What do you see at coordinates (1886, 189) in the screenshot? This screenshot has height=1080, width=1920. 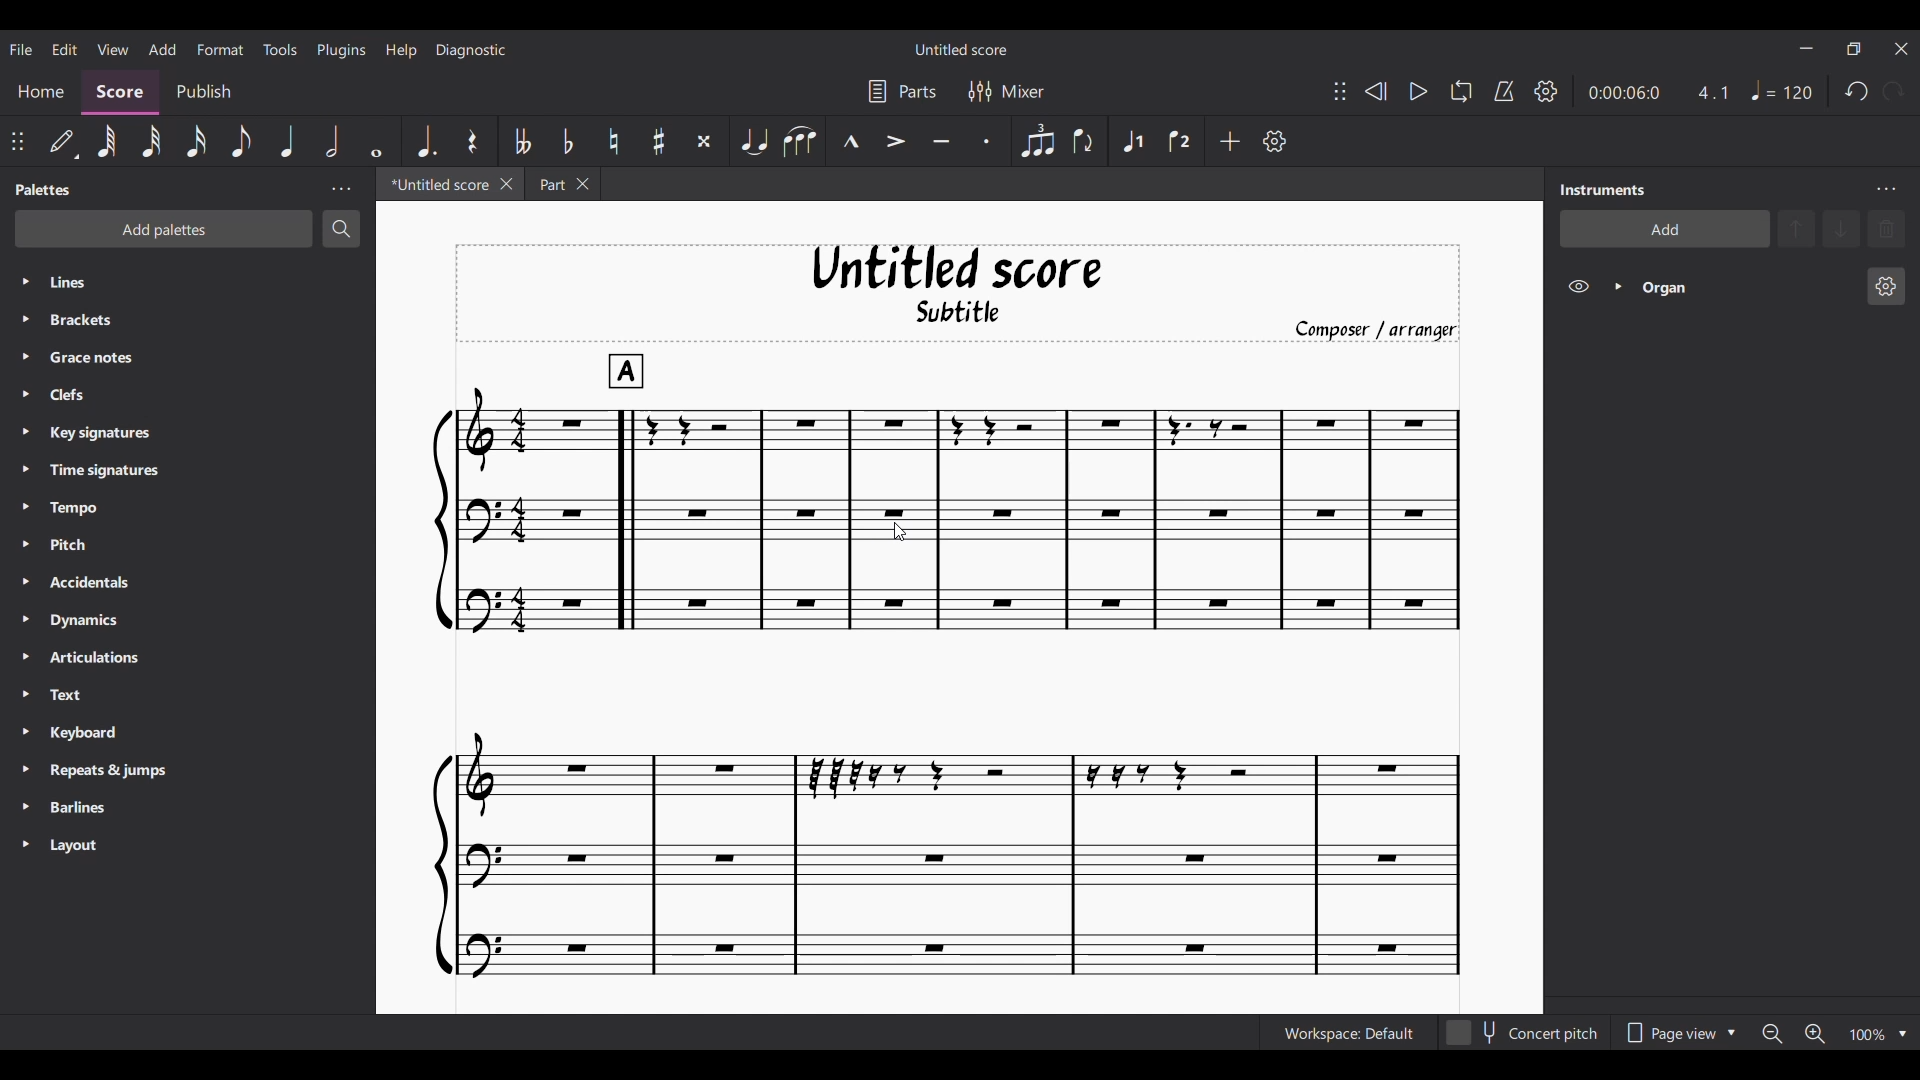 I see `Instruments setting` at bounding box center [1886, 189].